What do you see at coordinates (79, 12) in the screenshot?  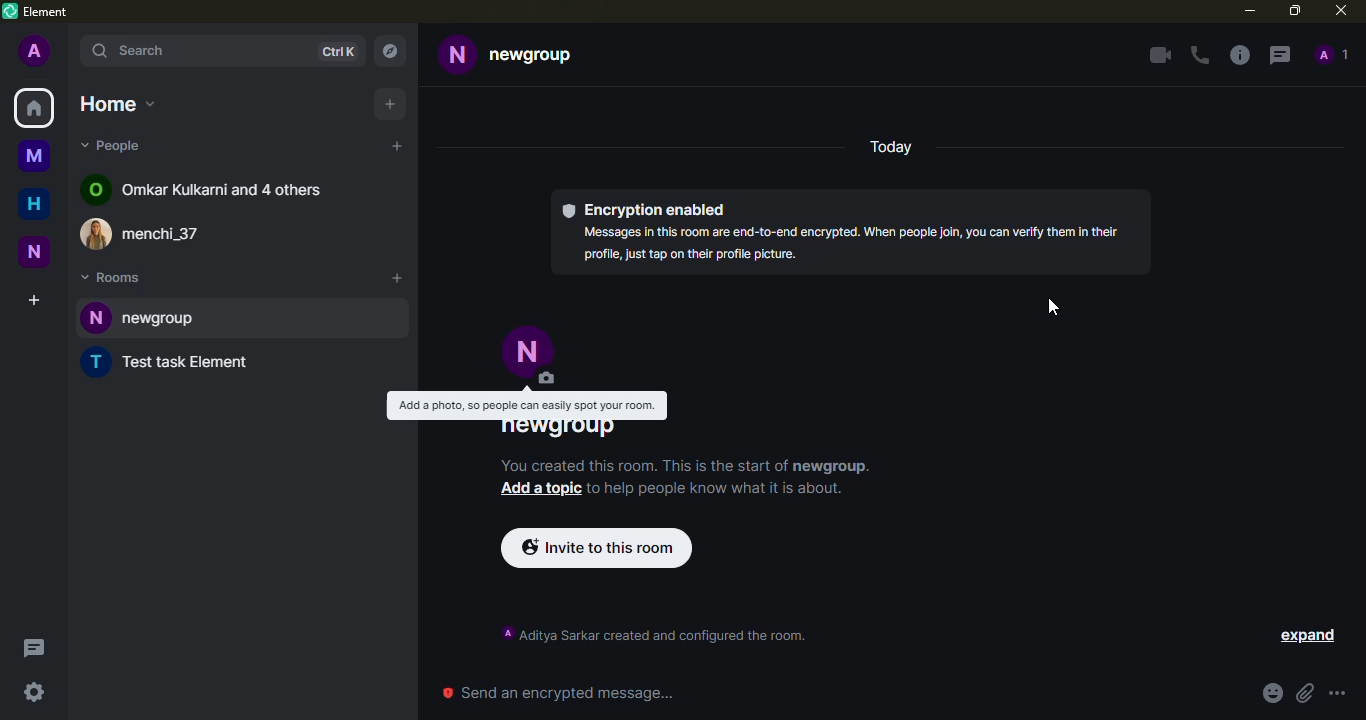 I see `Element` at bounding box center [79, 12].